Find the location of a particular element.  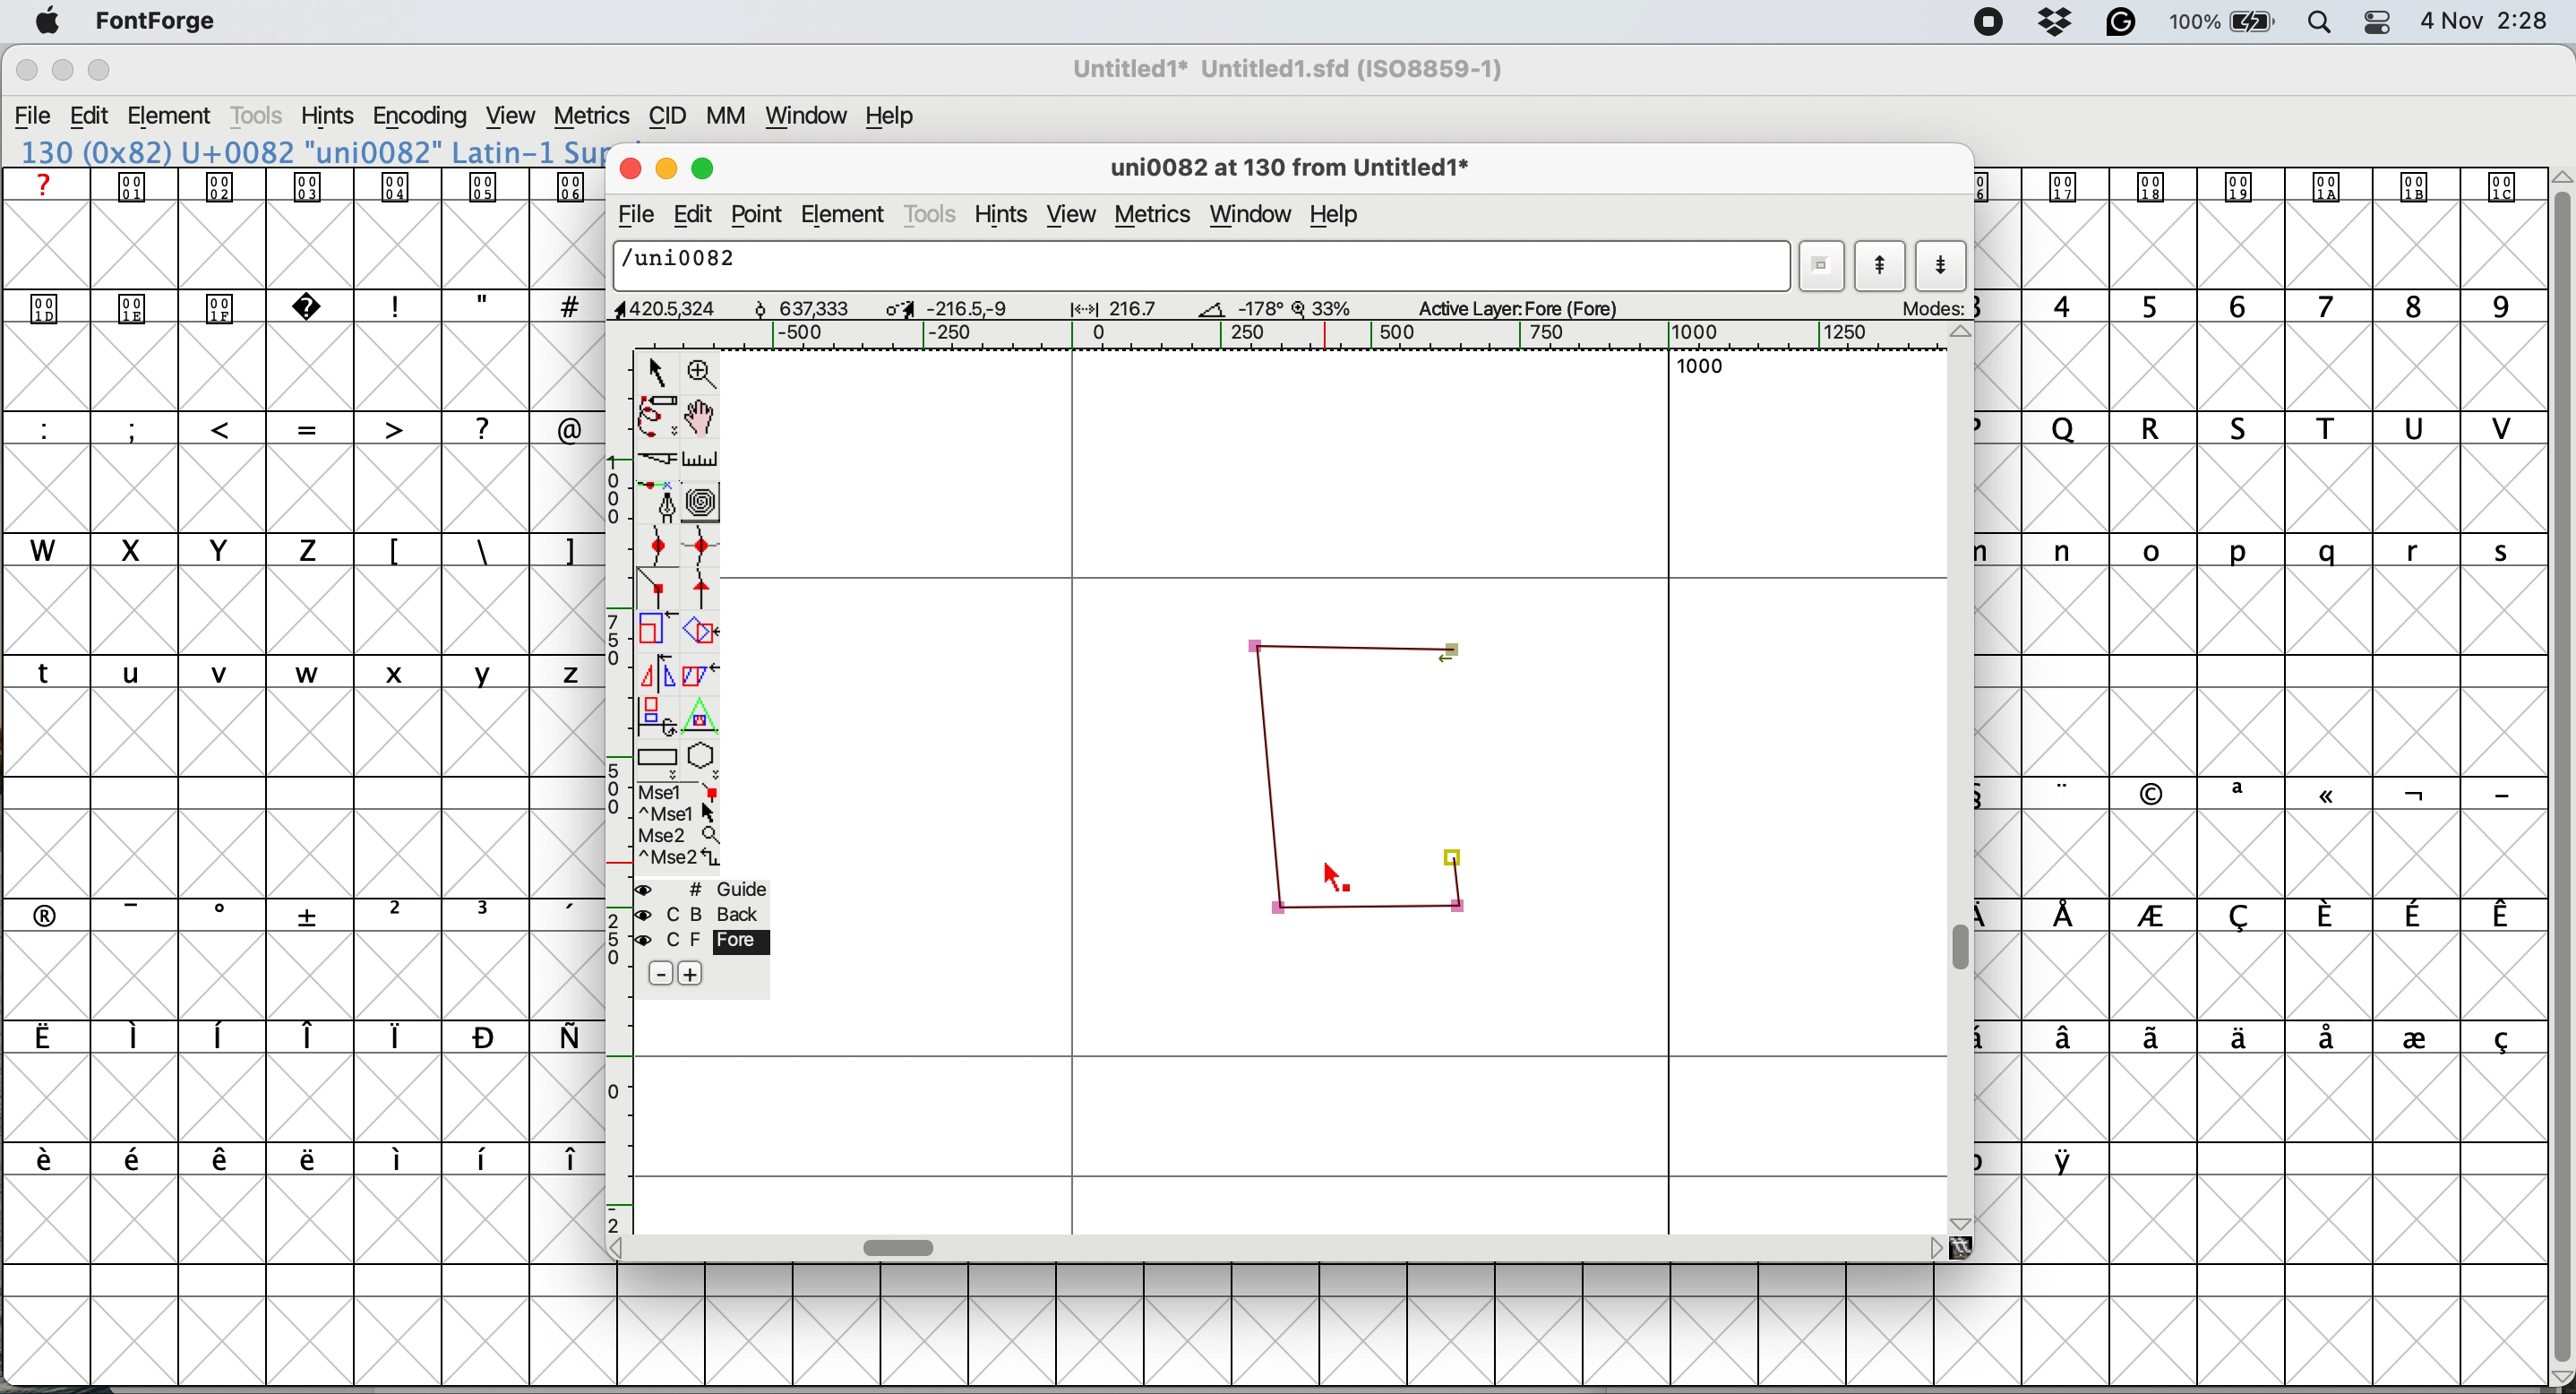

flip the selection is located at coordinates (654, 674).